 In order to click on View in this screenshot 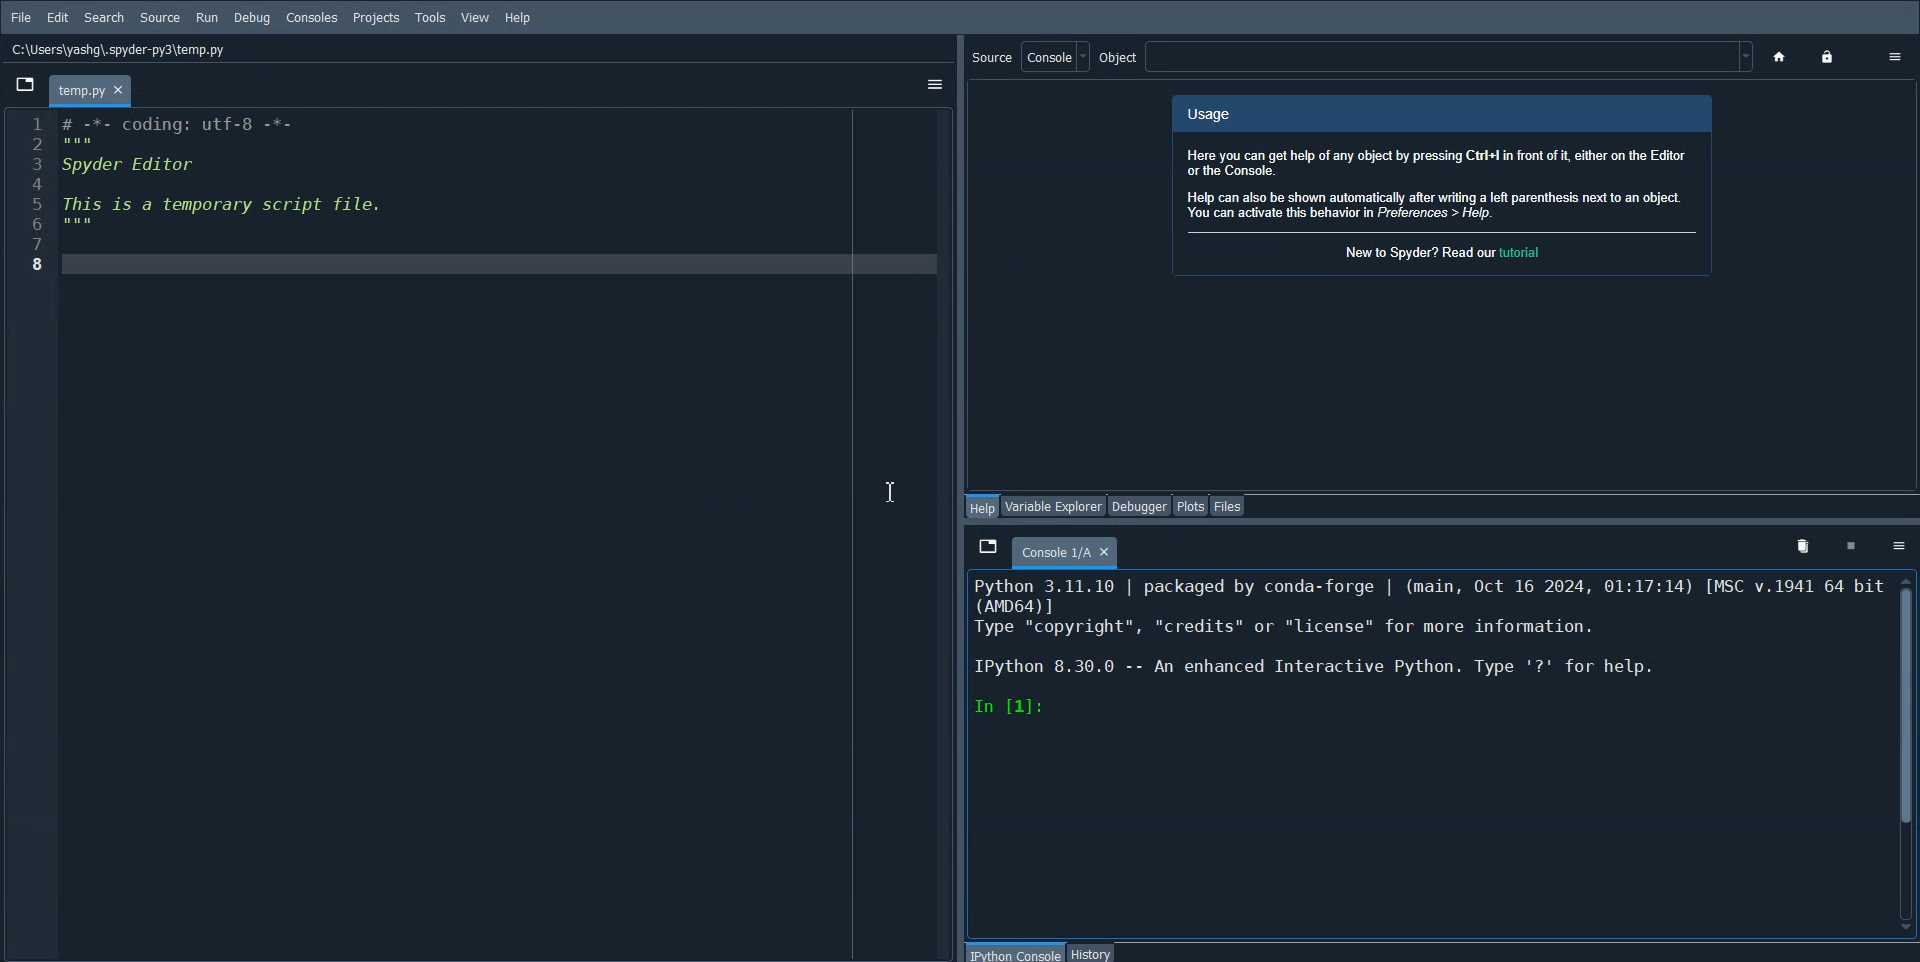, I will do `click(476, 18)`.